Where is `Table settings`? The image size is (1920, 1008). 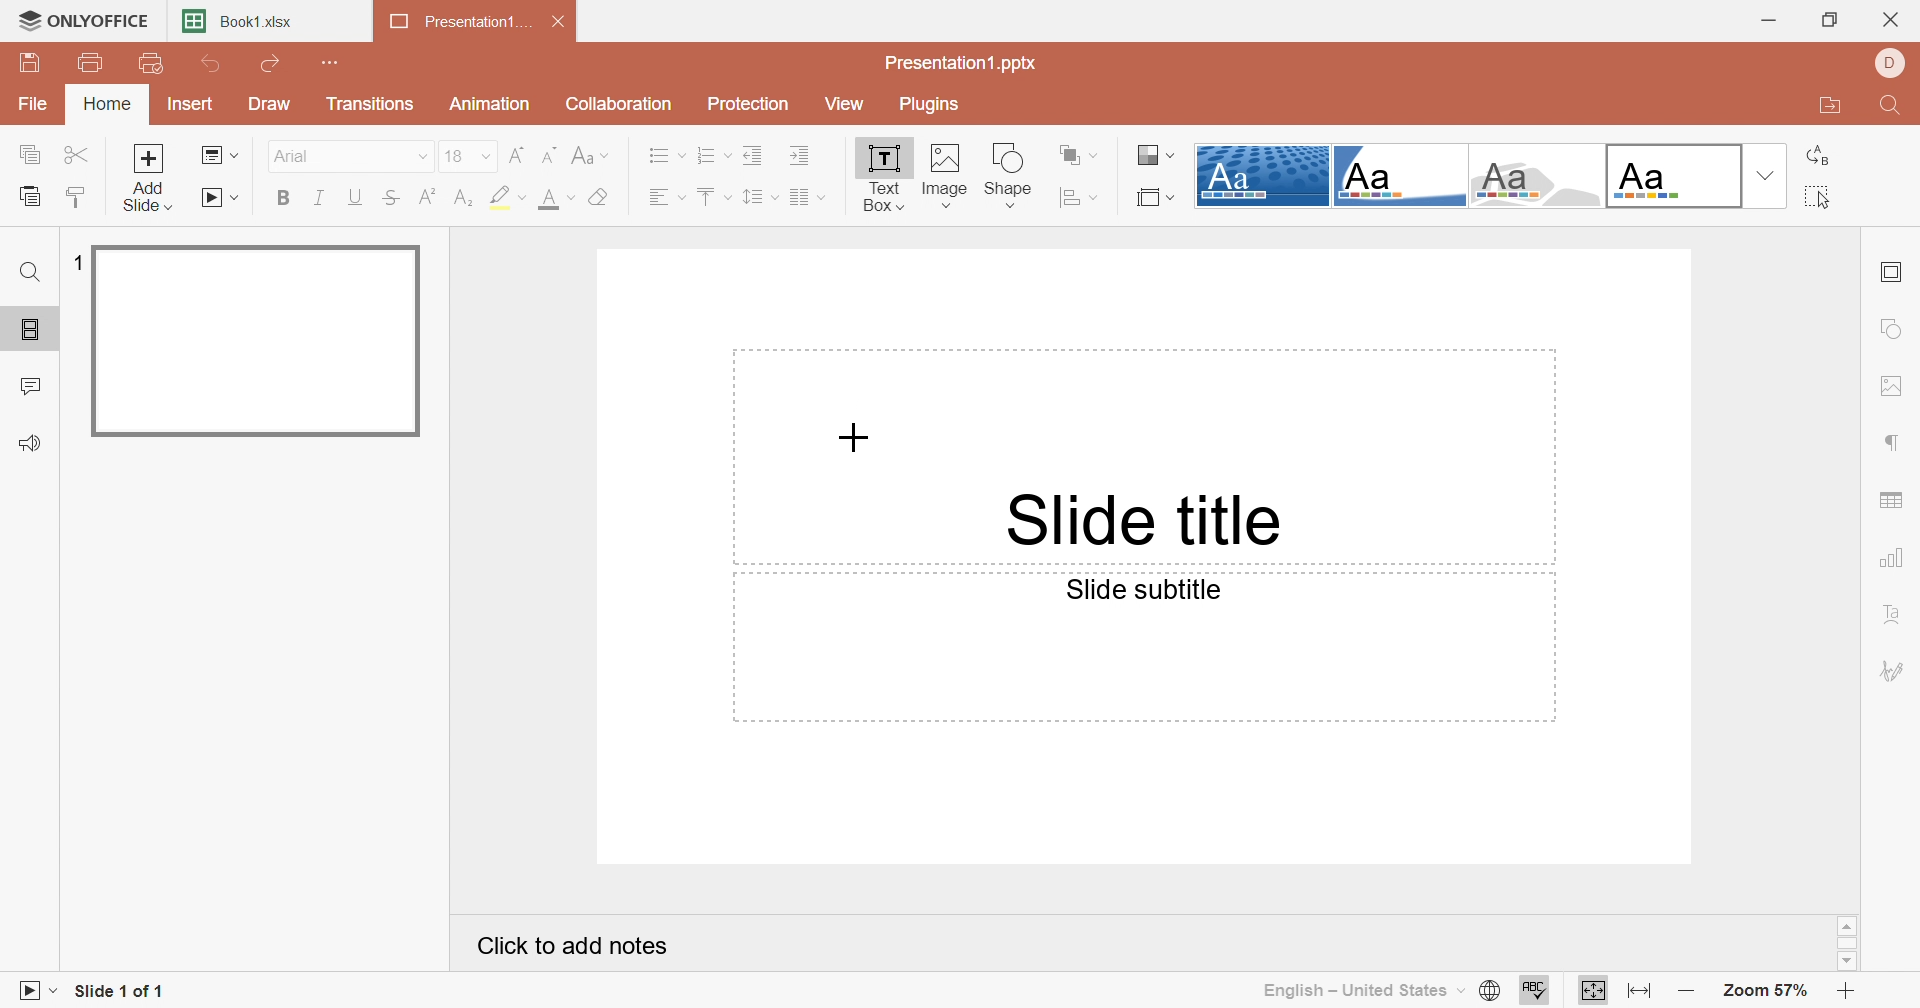
Table settings is located at coordinates (1894, 501).